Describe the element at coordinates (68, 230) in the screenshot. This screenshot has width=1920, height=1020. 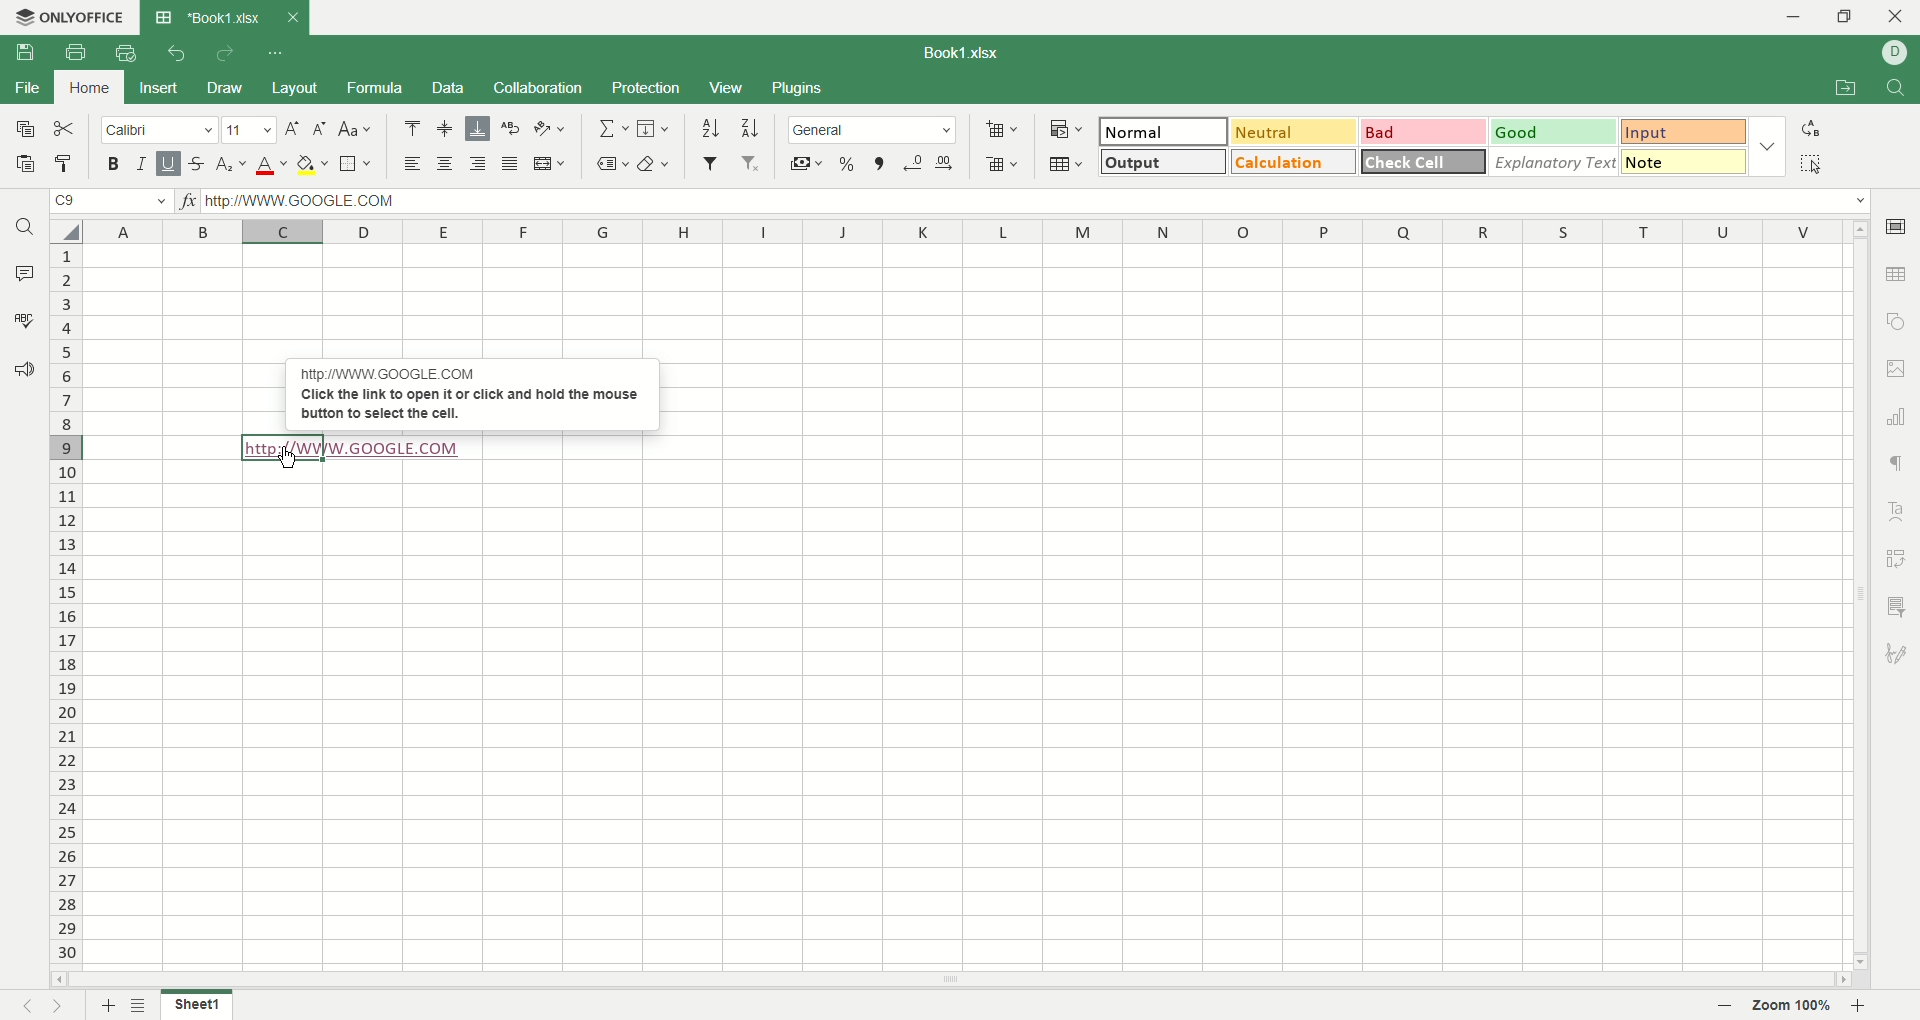
I see `select all` at that location.